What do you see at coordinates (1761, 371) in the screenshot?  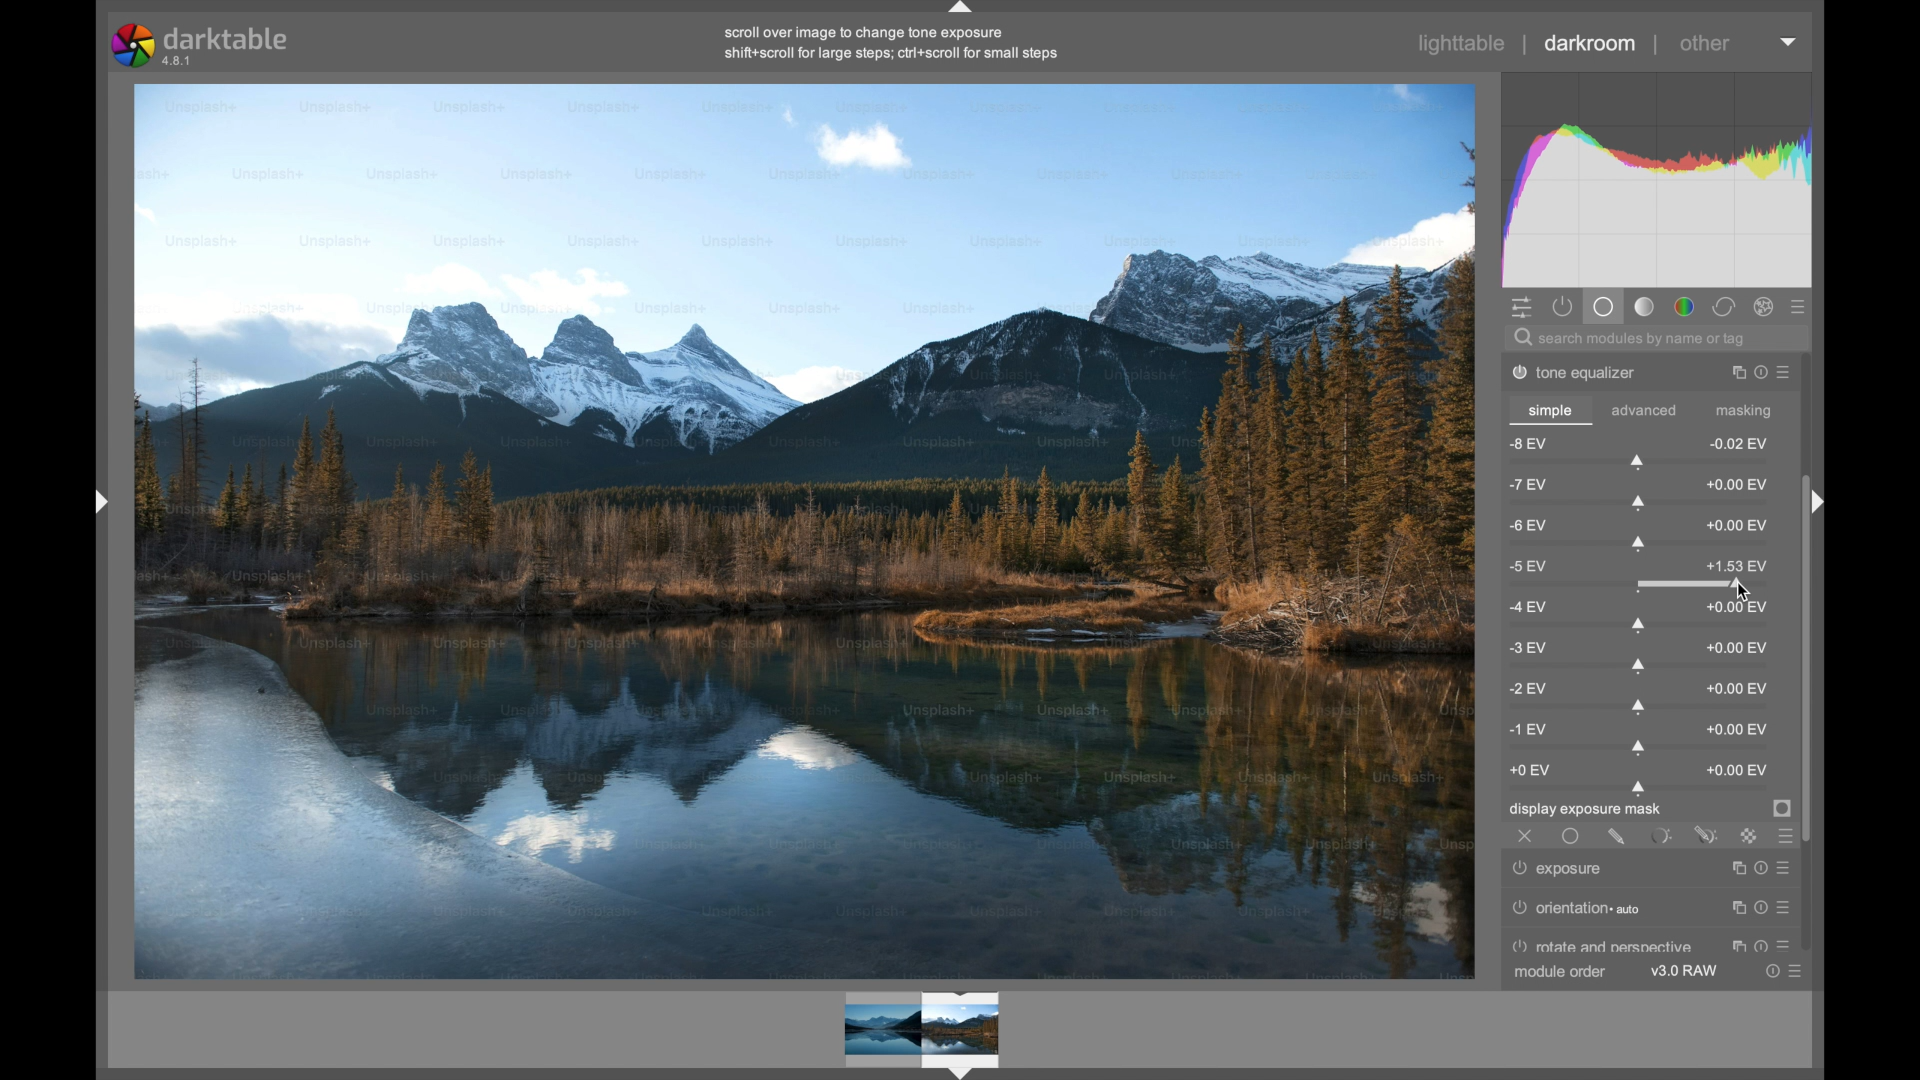 I see `reset parameter` at bounding box center [1761, 371].